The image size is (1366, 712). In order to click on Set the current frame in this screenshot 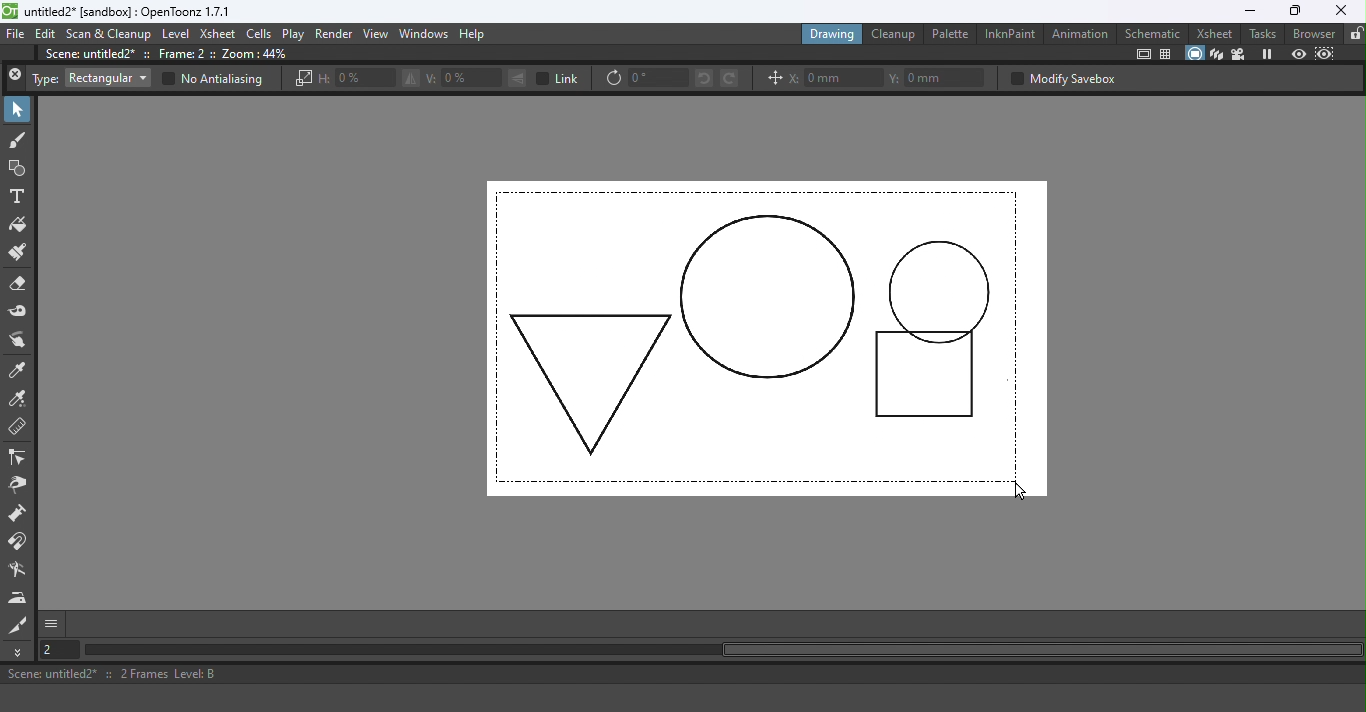, I will do `click(62, 651)`.